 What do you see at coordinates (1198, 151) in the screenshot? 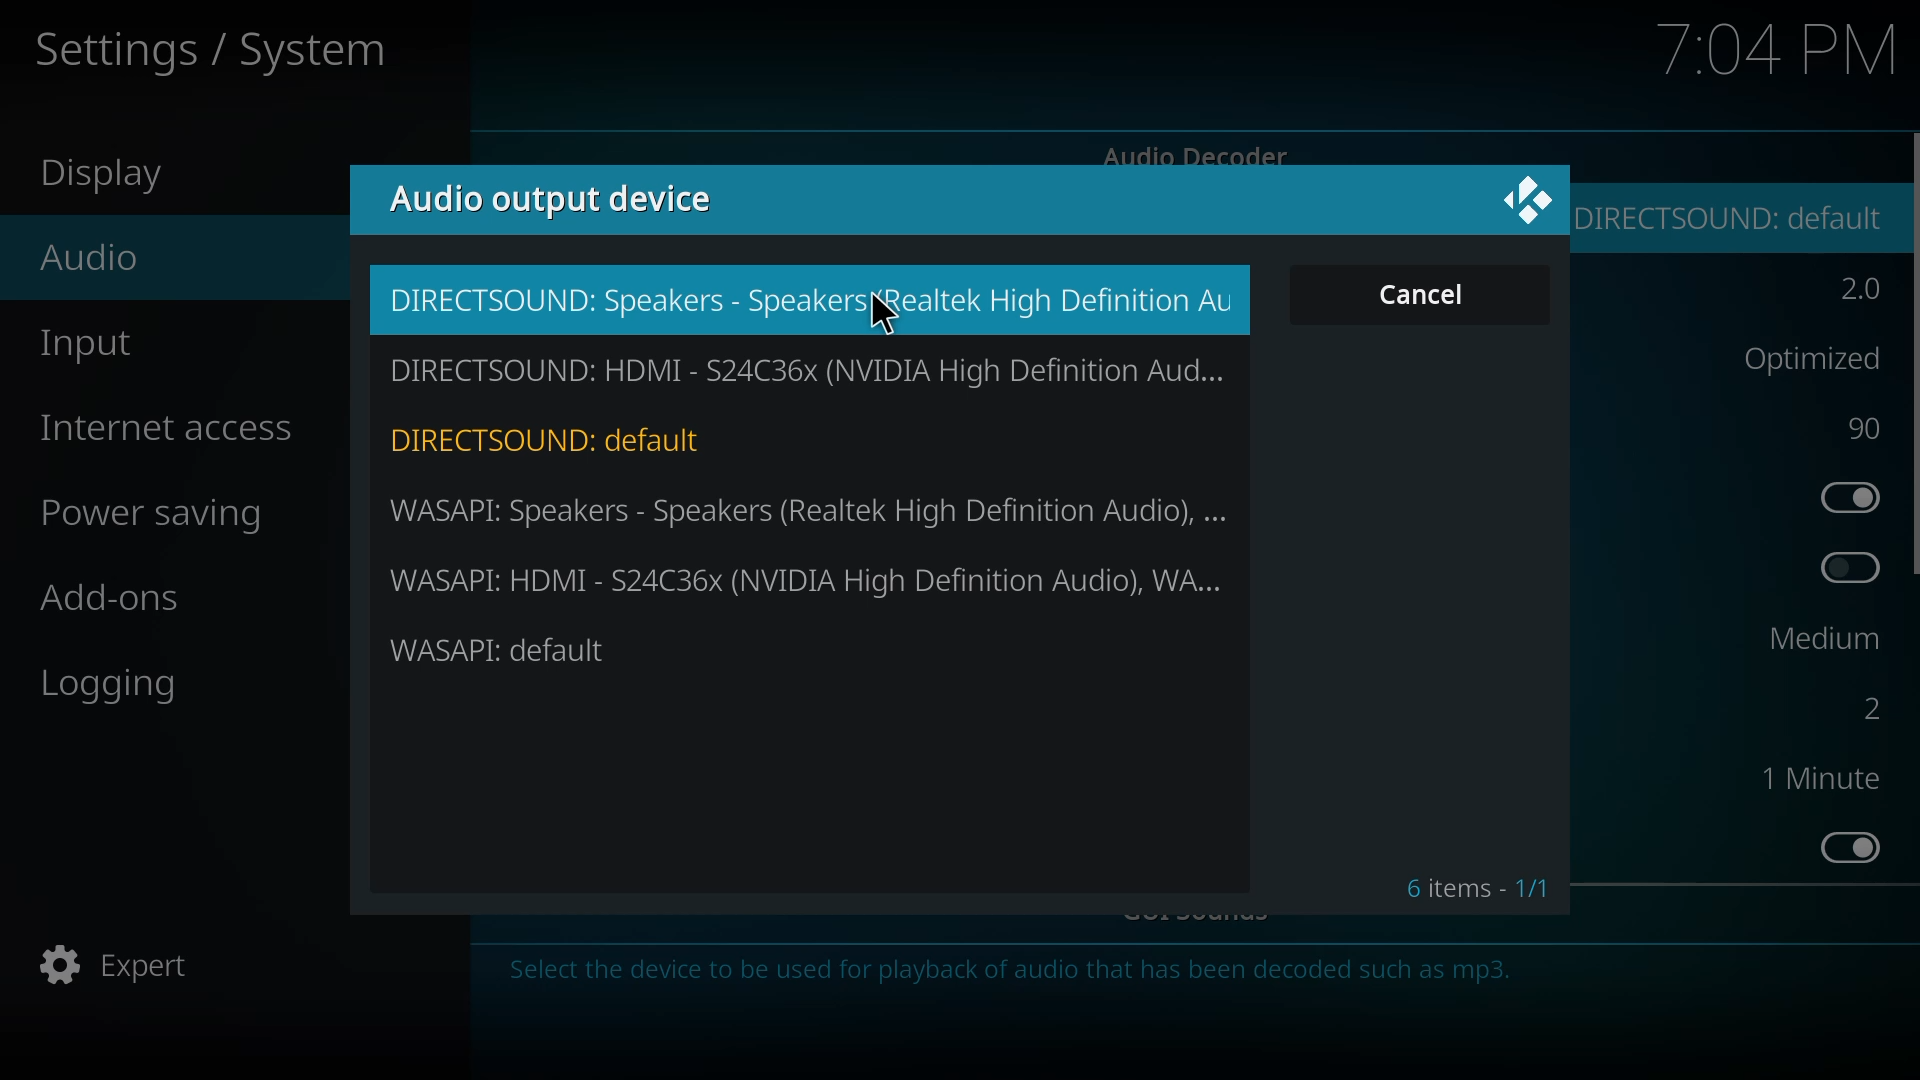
I see `audio decoder` at bounding box center [1198, 151].